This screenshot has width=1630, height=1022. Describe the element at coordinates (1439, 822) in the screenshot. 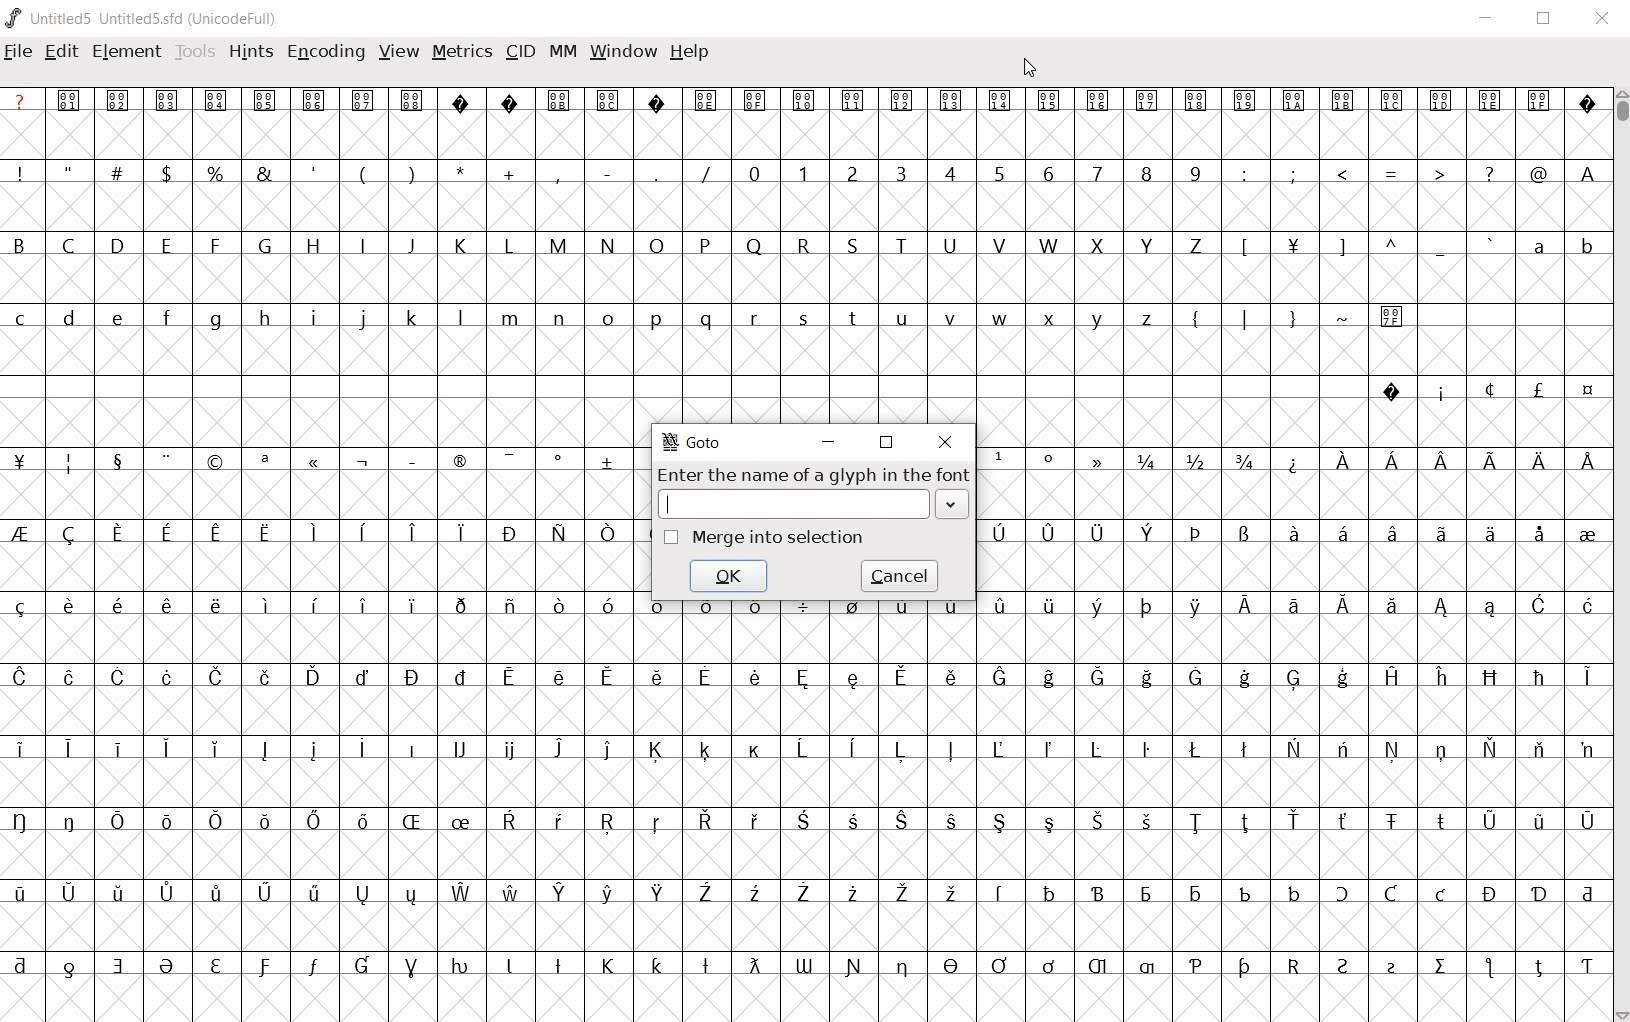

I see `Symbol` at that location.